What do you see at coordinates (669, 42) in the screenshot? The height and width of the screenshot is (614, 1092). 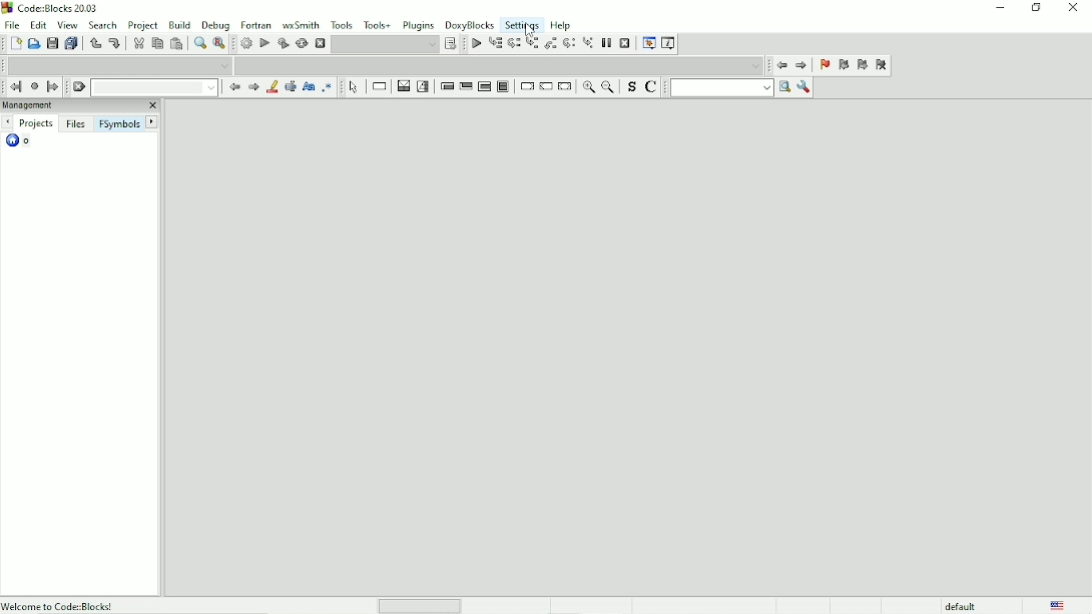 I see `Various info` at bounding box center [669, 42].